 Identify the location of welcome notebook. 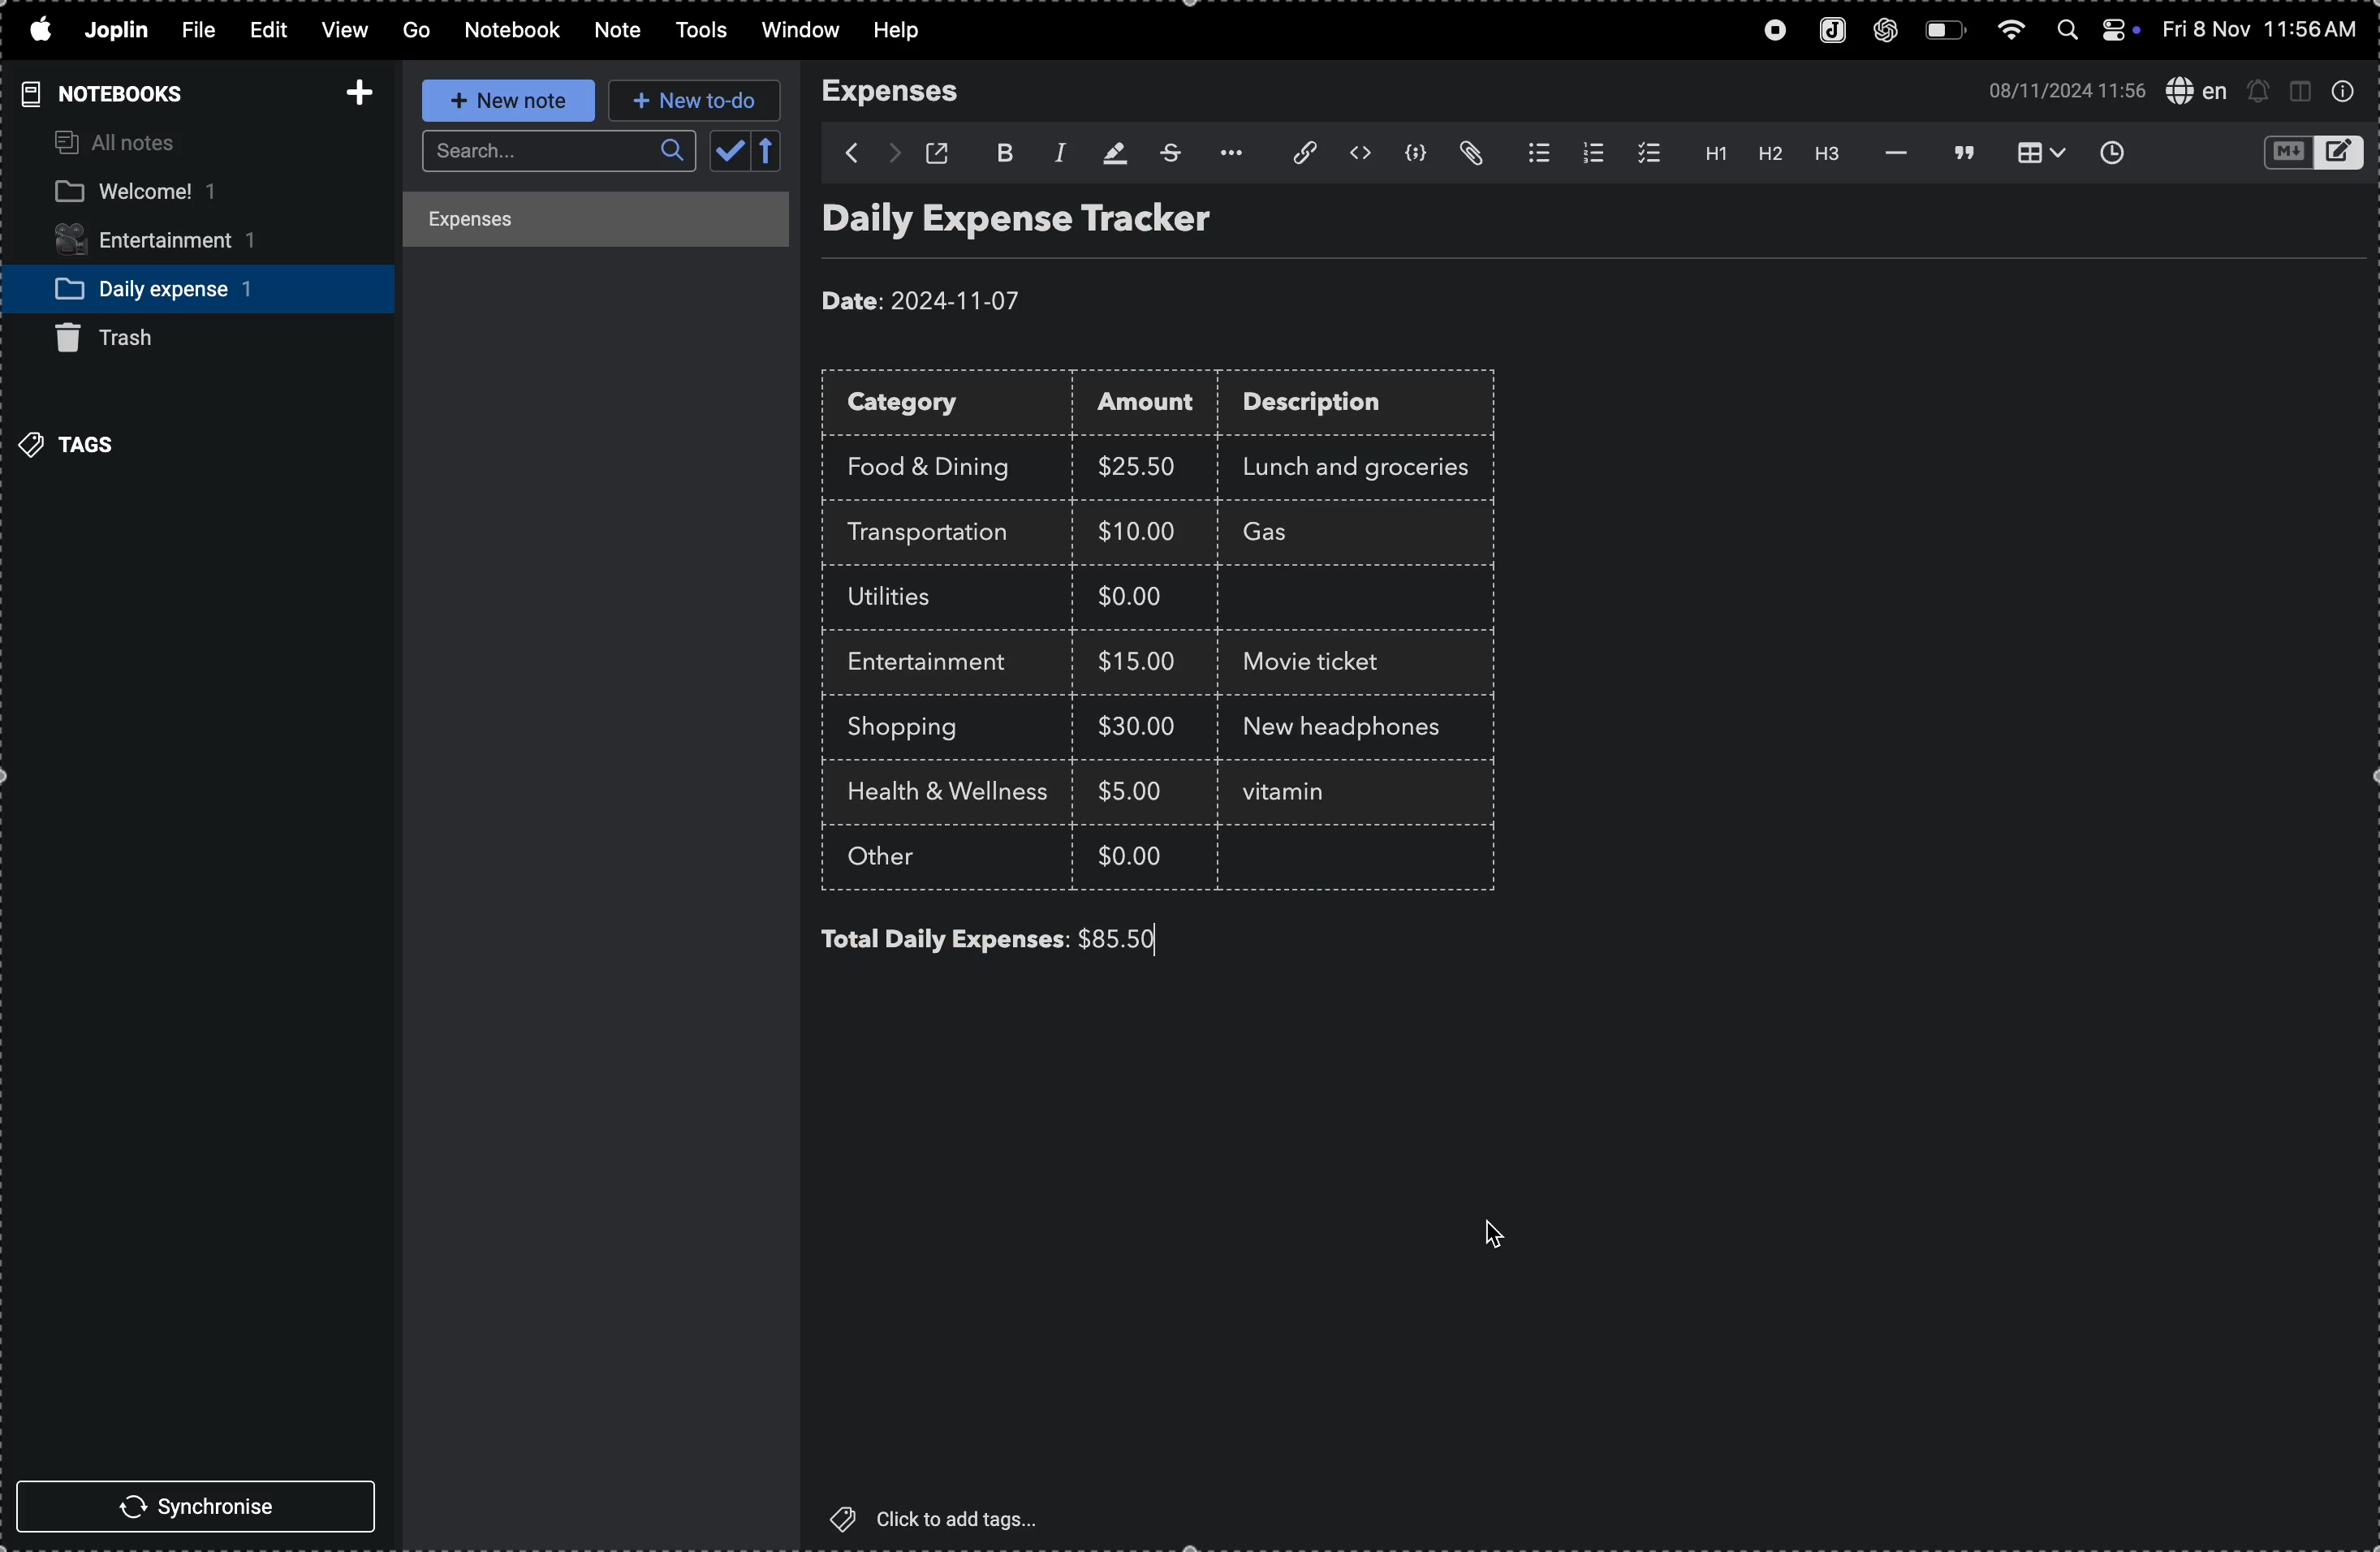
(176, 193).